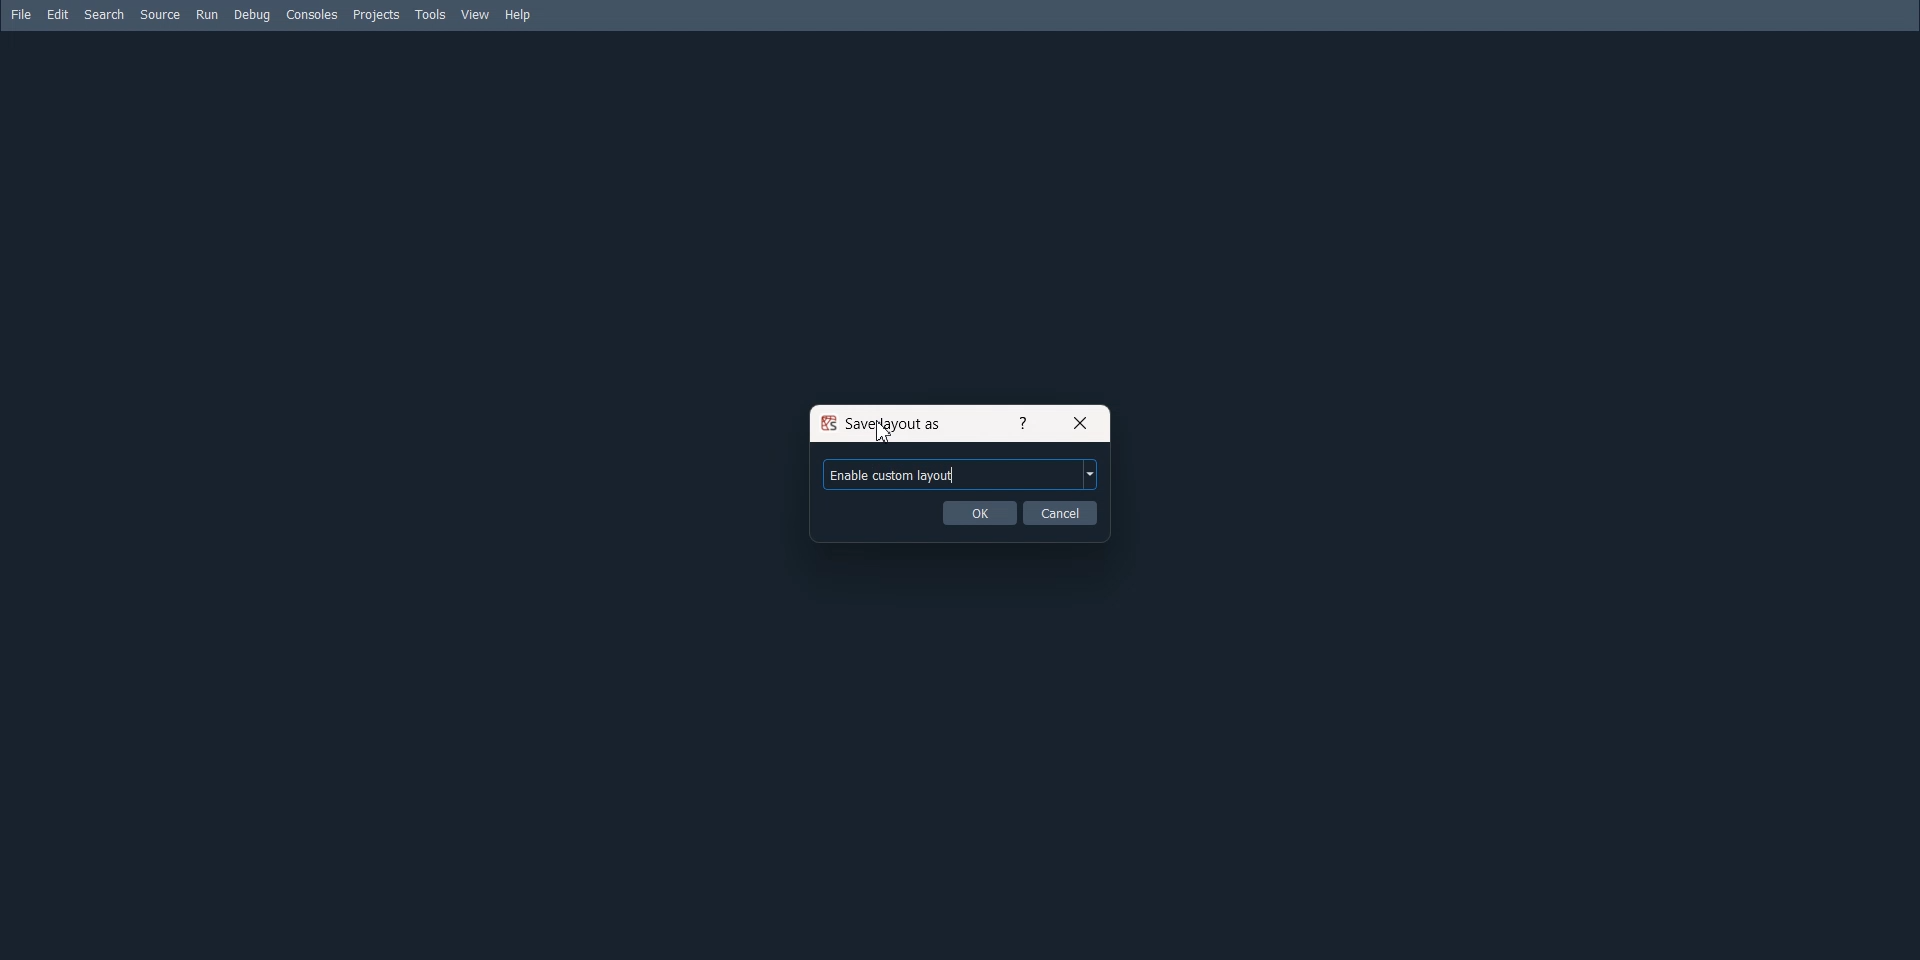  Describe the element at coordinates (58, 14) in the screenshot. I see `Edit` at that location.